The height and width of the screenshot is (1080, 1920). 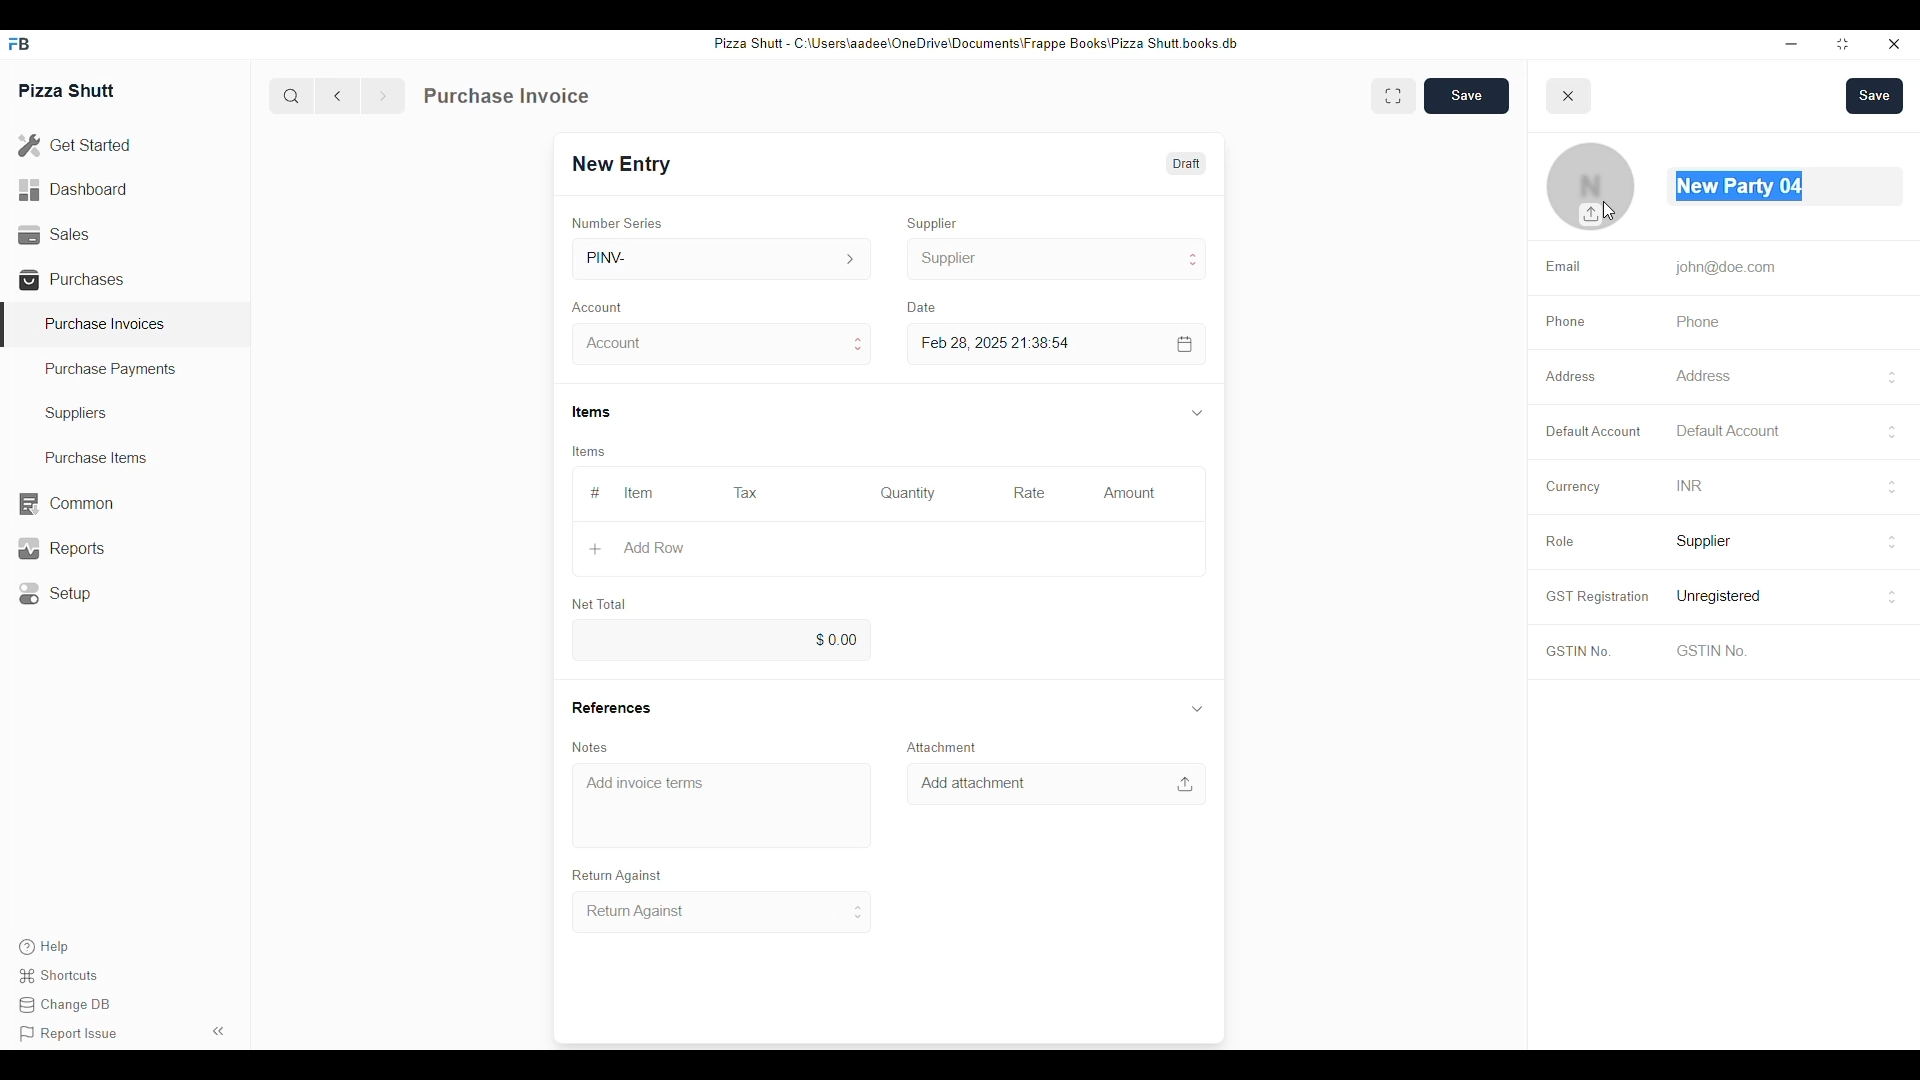 What do you see at coordinates (22, 44) in the screenshot?
I see `FB` at bounding box center [22, 44].